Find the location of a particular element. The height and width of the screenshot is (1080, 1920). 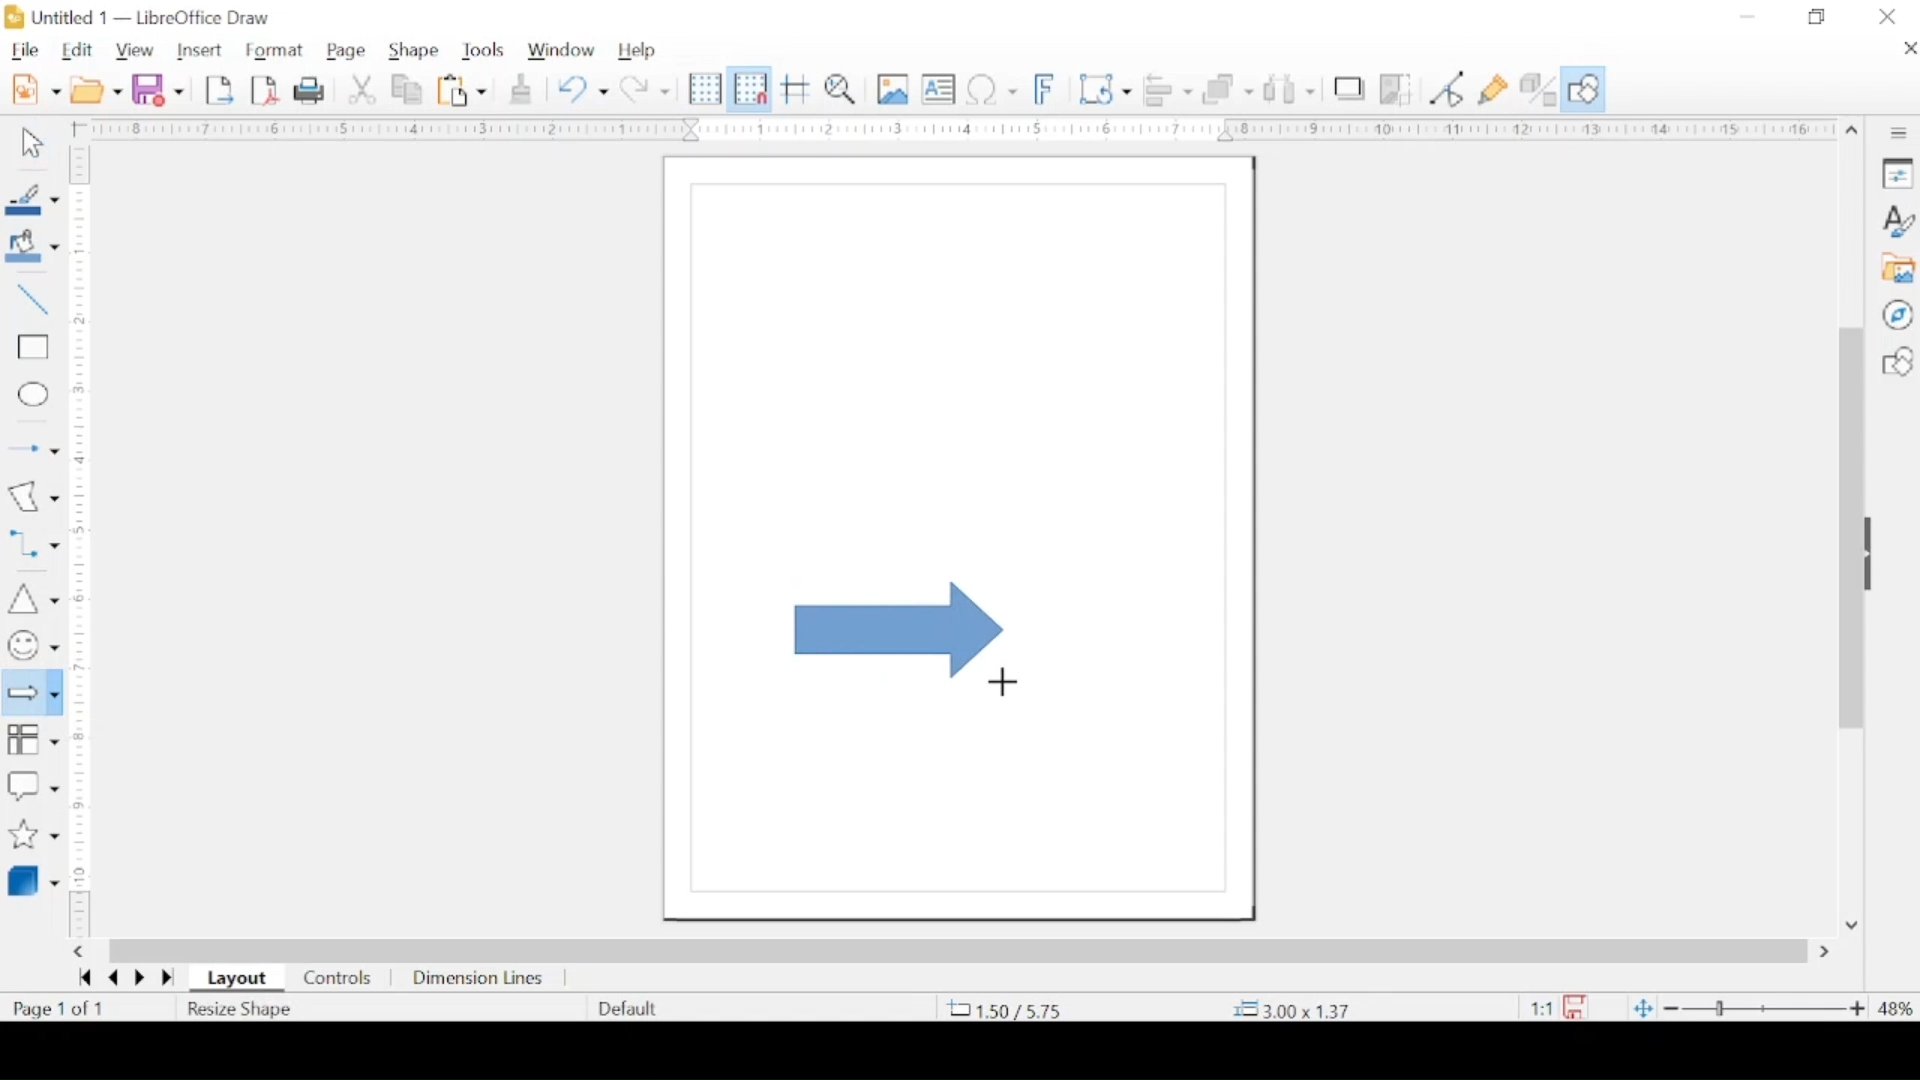

margin is located at coordinates (81, 841).